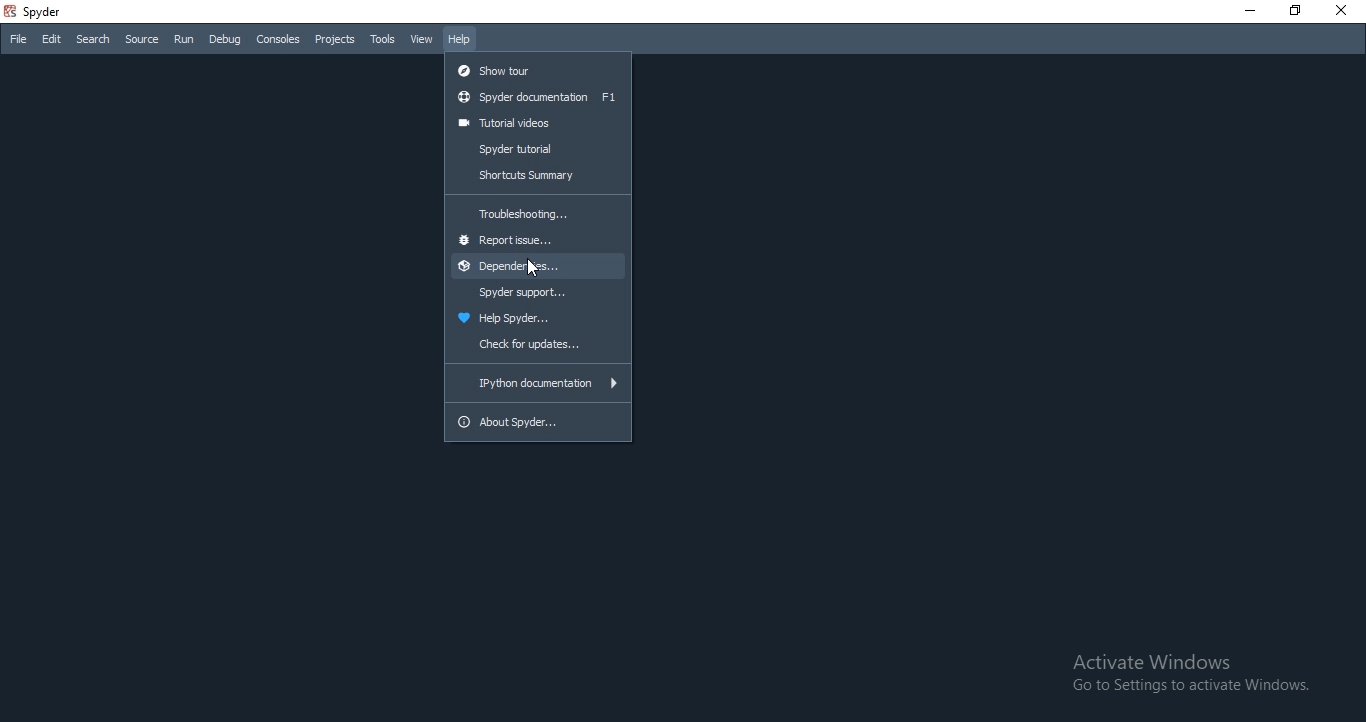  I want to click on Consoles, so click(278, 39).